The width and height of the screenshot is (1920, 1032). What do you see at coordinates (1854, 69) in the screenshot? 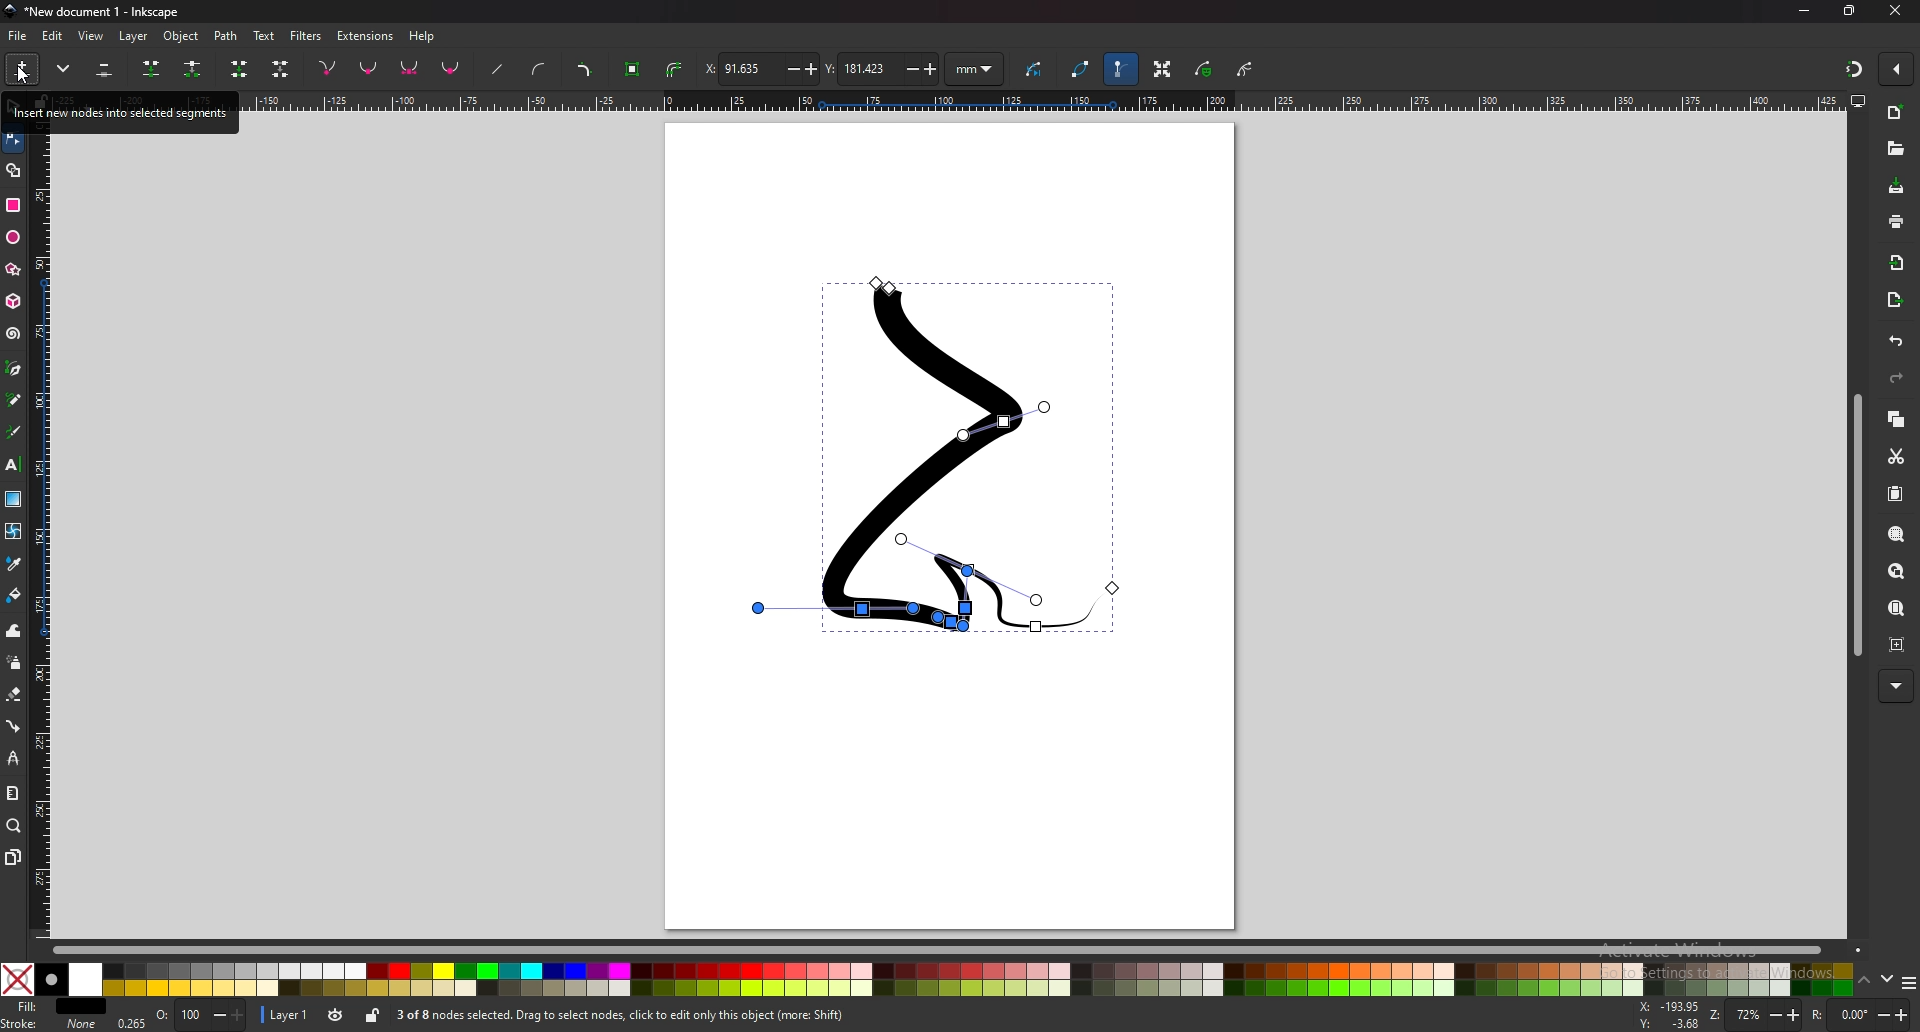
I see `snapper` at bounding box center [1854, 69].